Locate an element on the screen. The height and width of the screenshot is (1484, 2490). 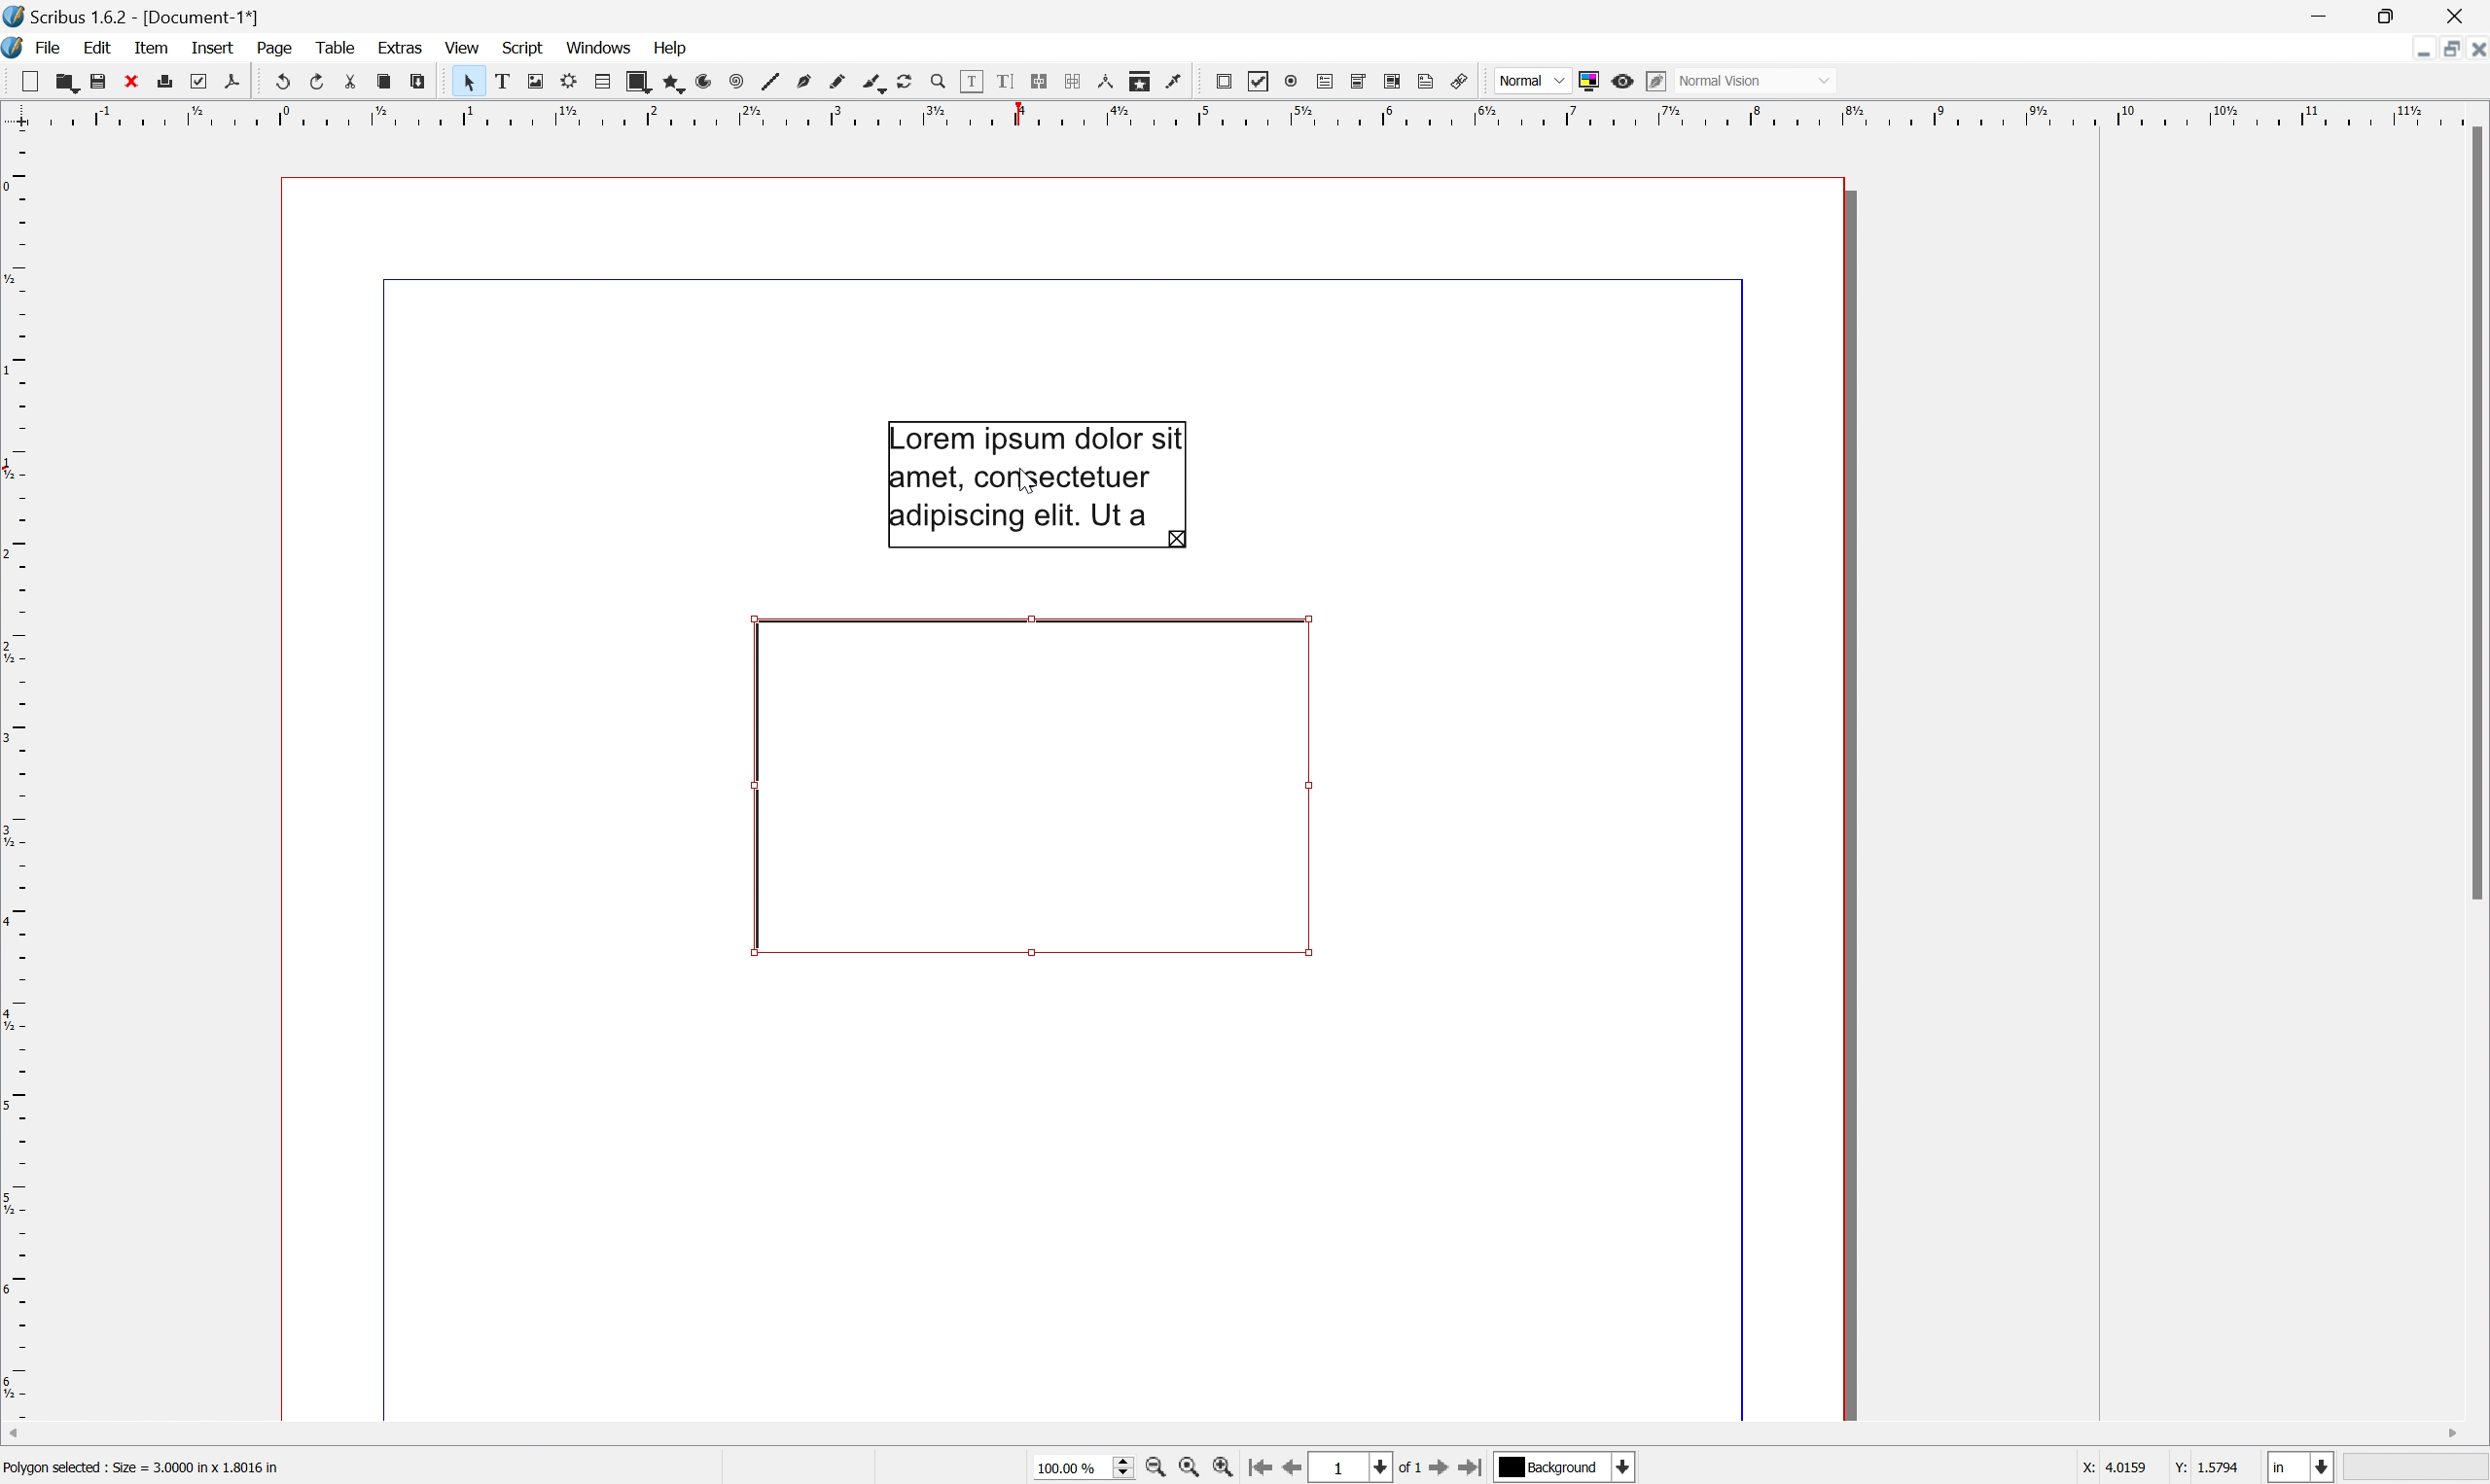
Toggle color management system is located at coordinates (1583, 78).